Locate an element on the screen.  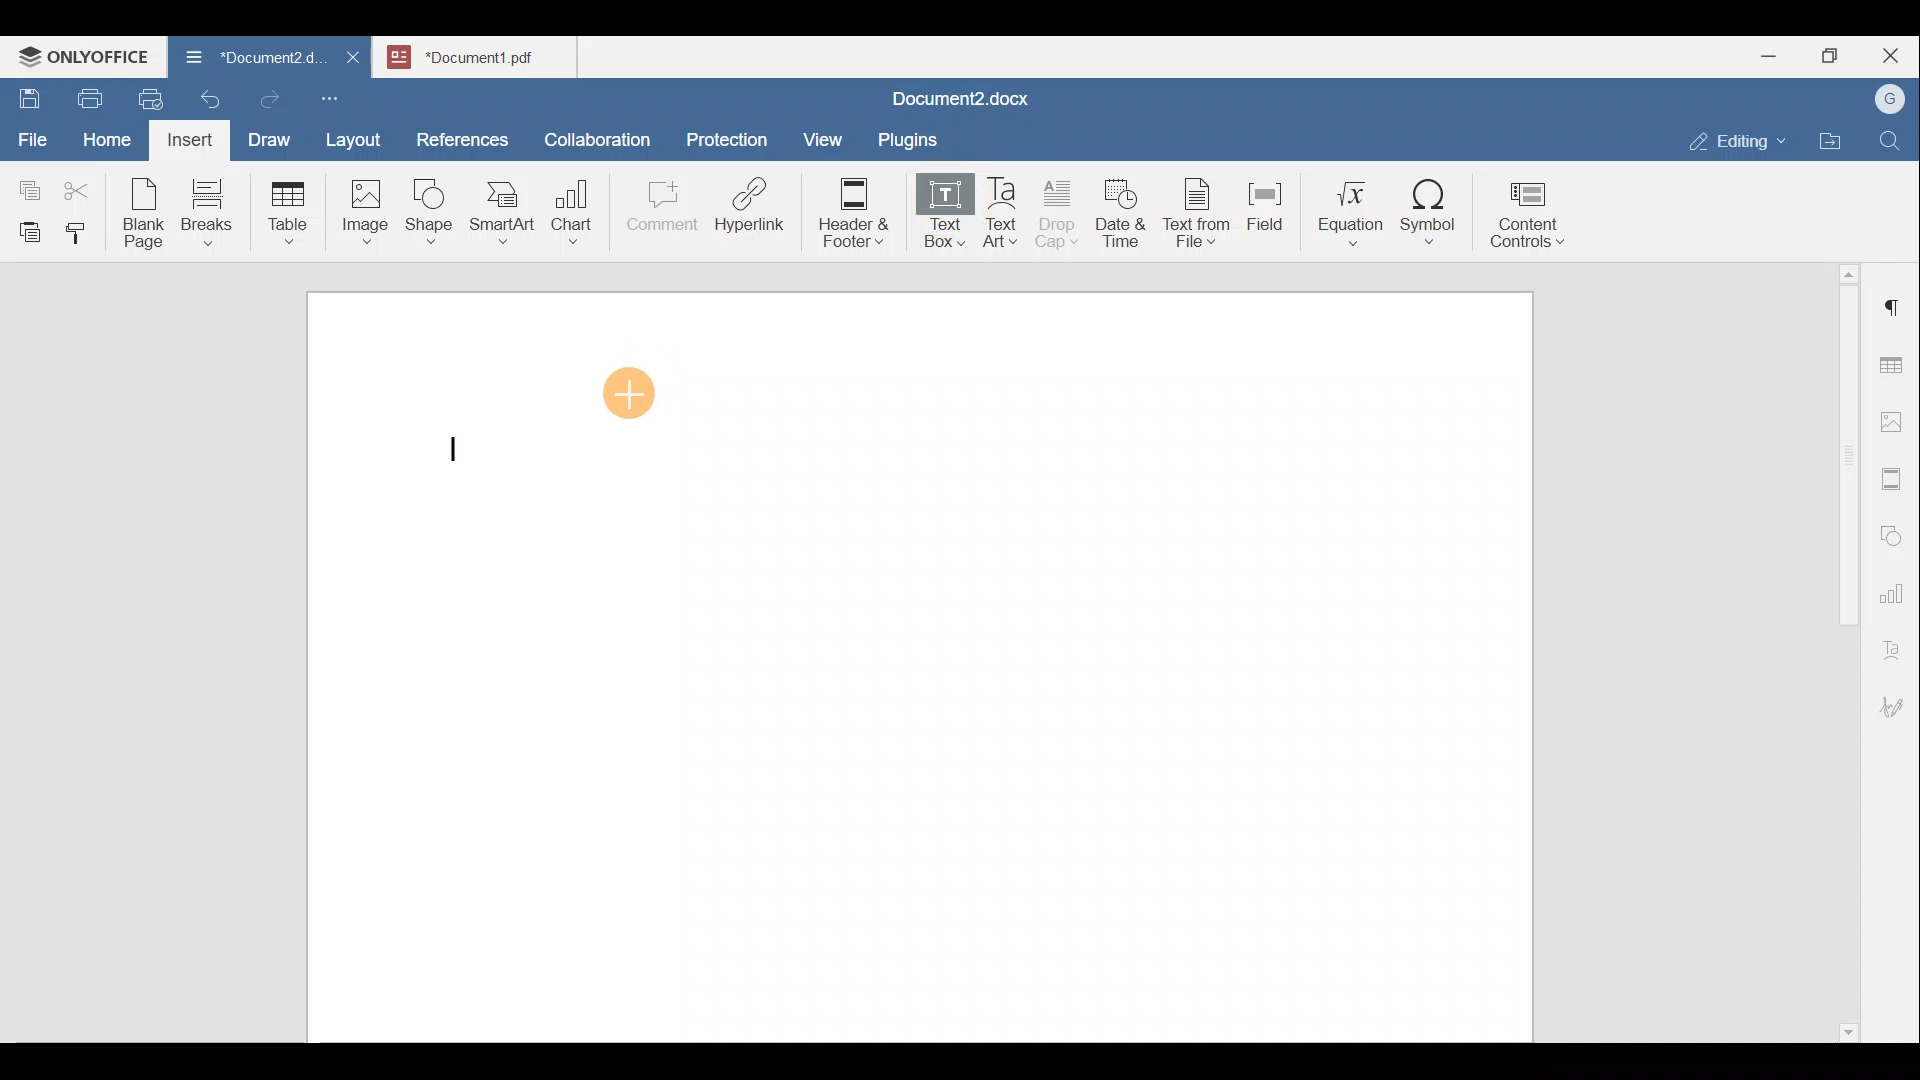
Signature settings is located at coordinates (1897, 700).